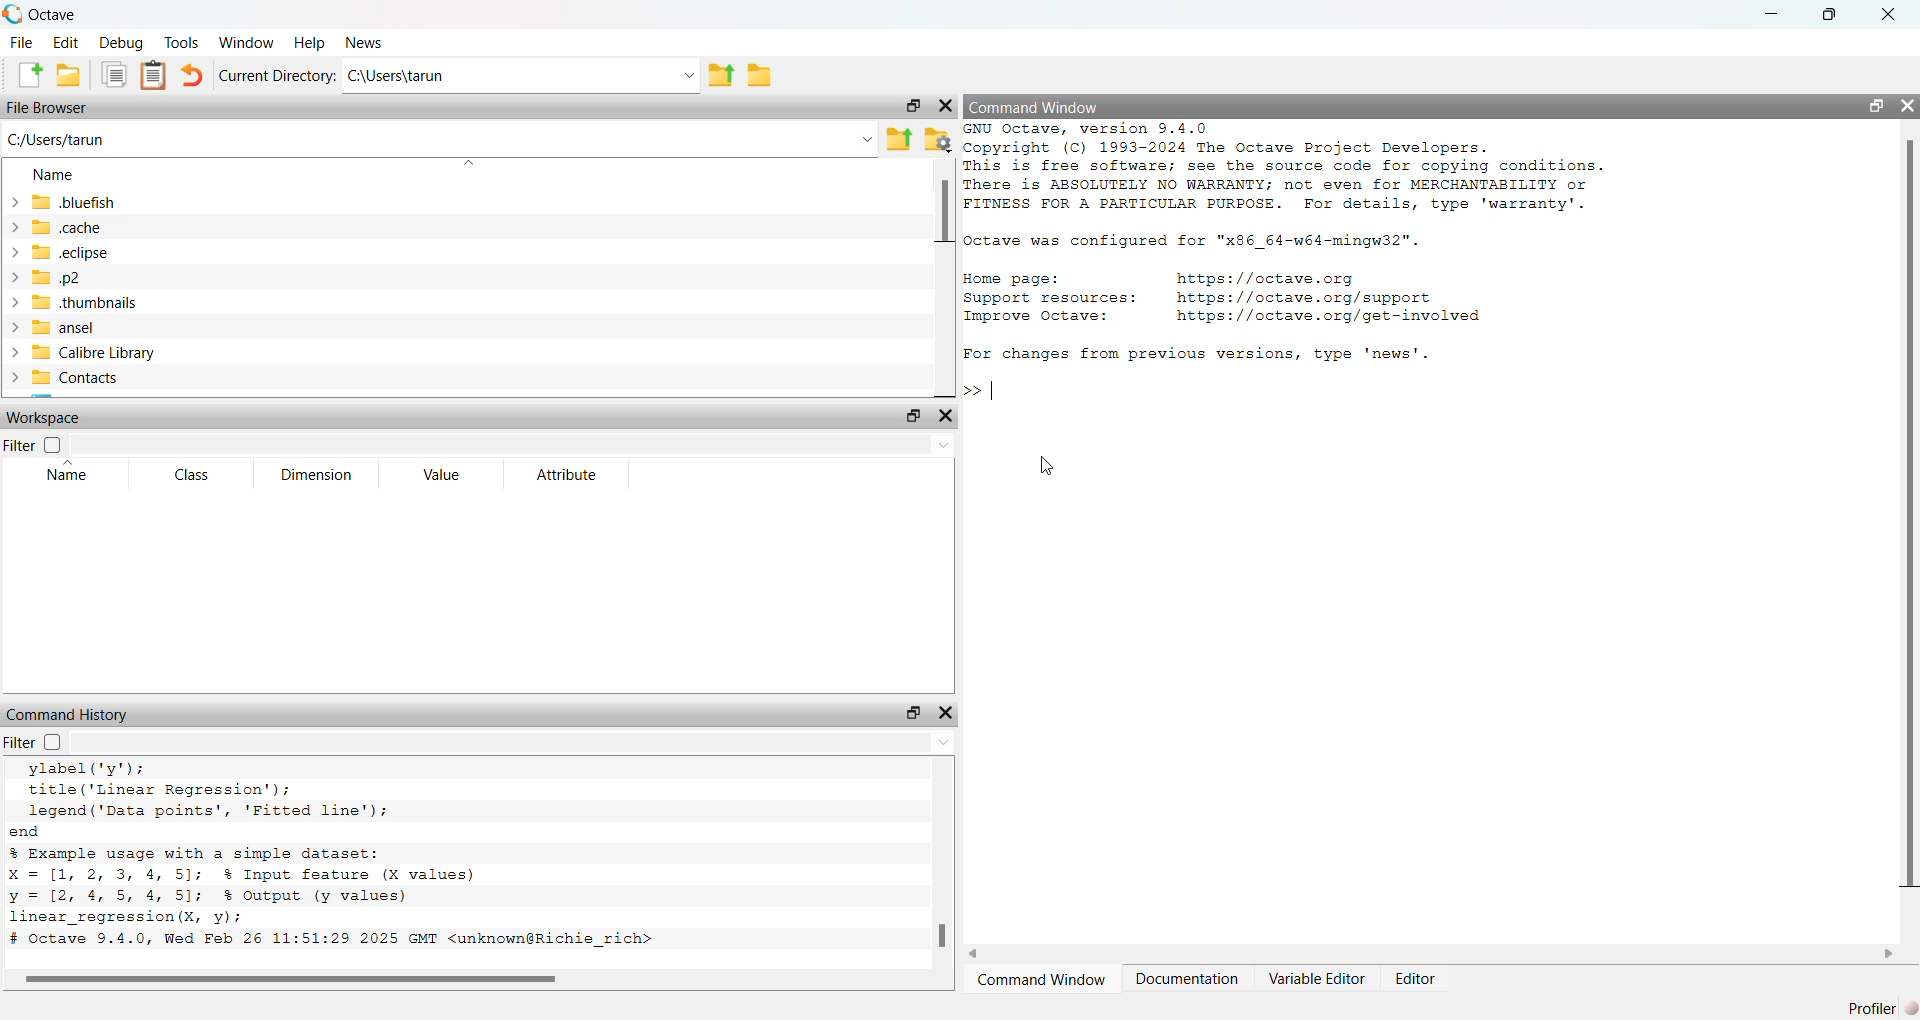 This screenshot has height=1020, width=1920. Describe the element at coordinates (942, 933) in the screenshot. I see `scrollbar` at that location.